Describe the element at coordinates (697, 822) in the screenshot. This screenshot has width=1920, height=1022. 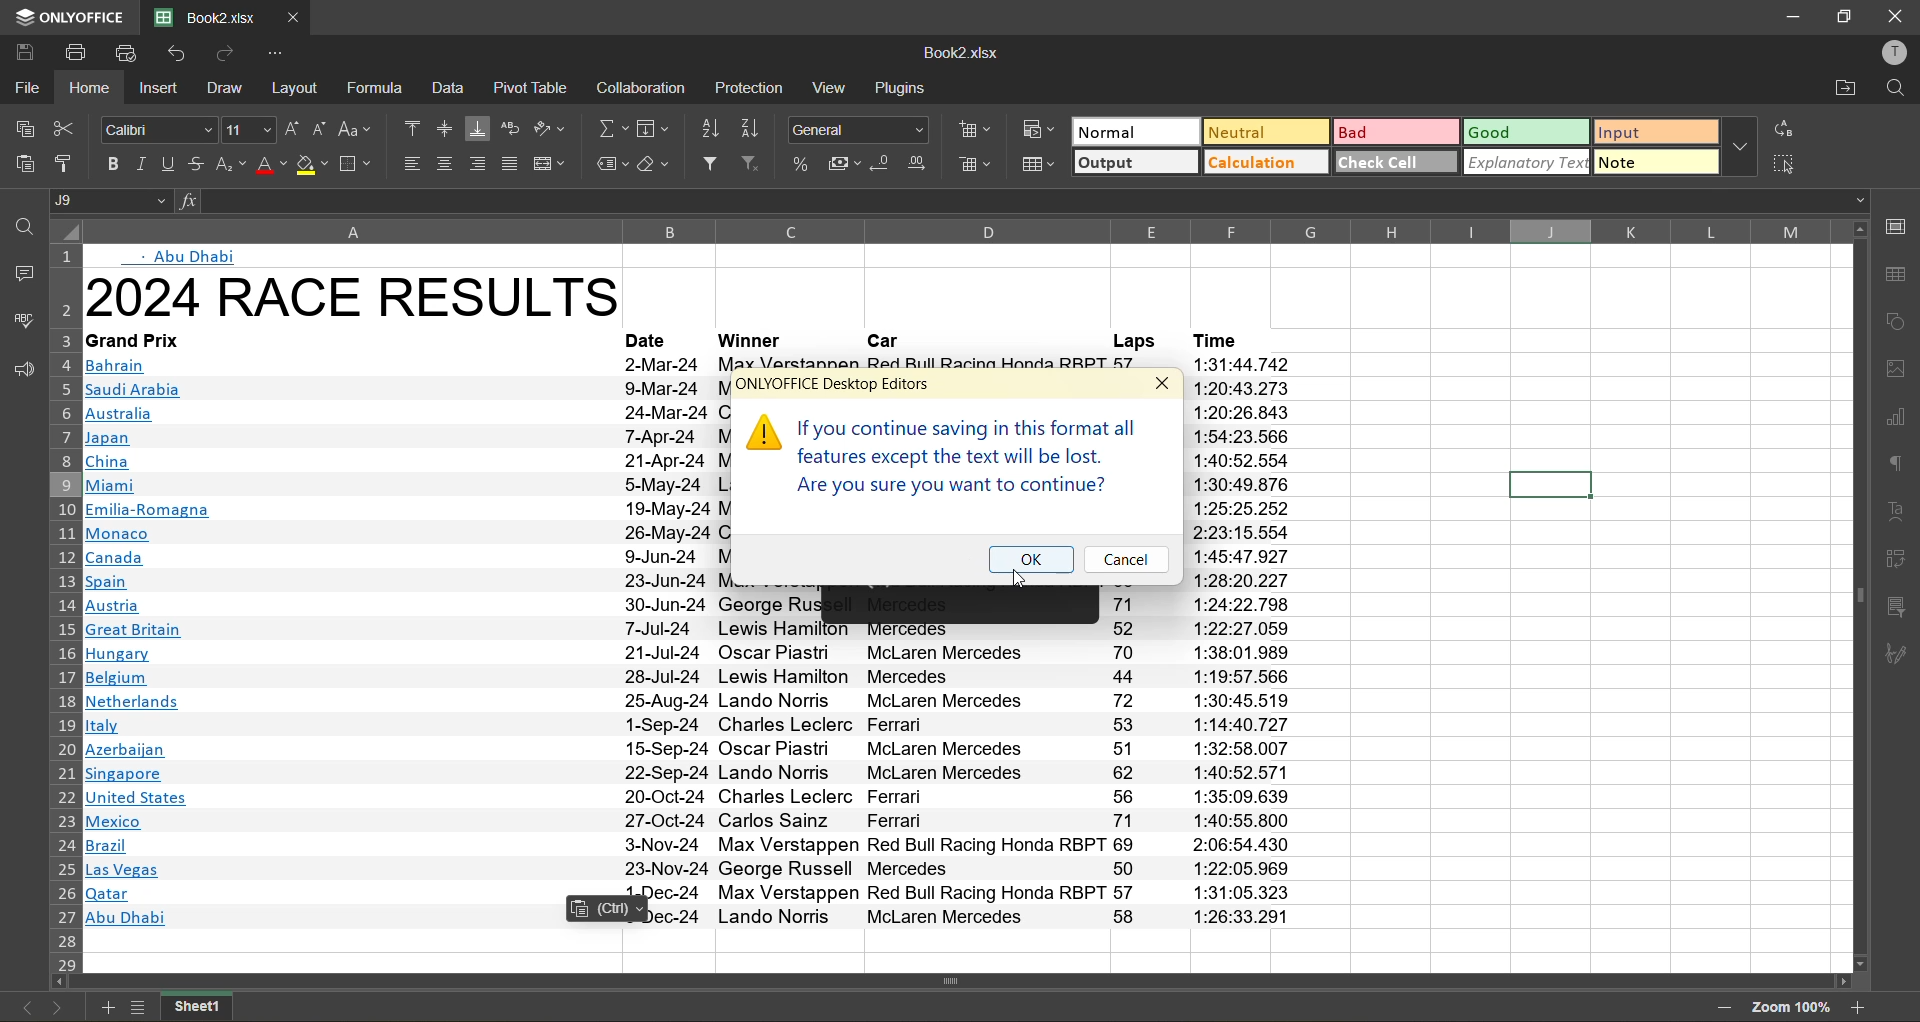
I see `text info` at that location.